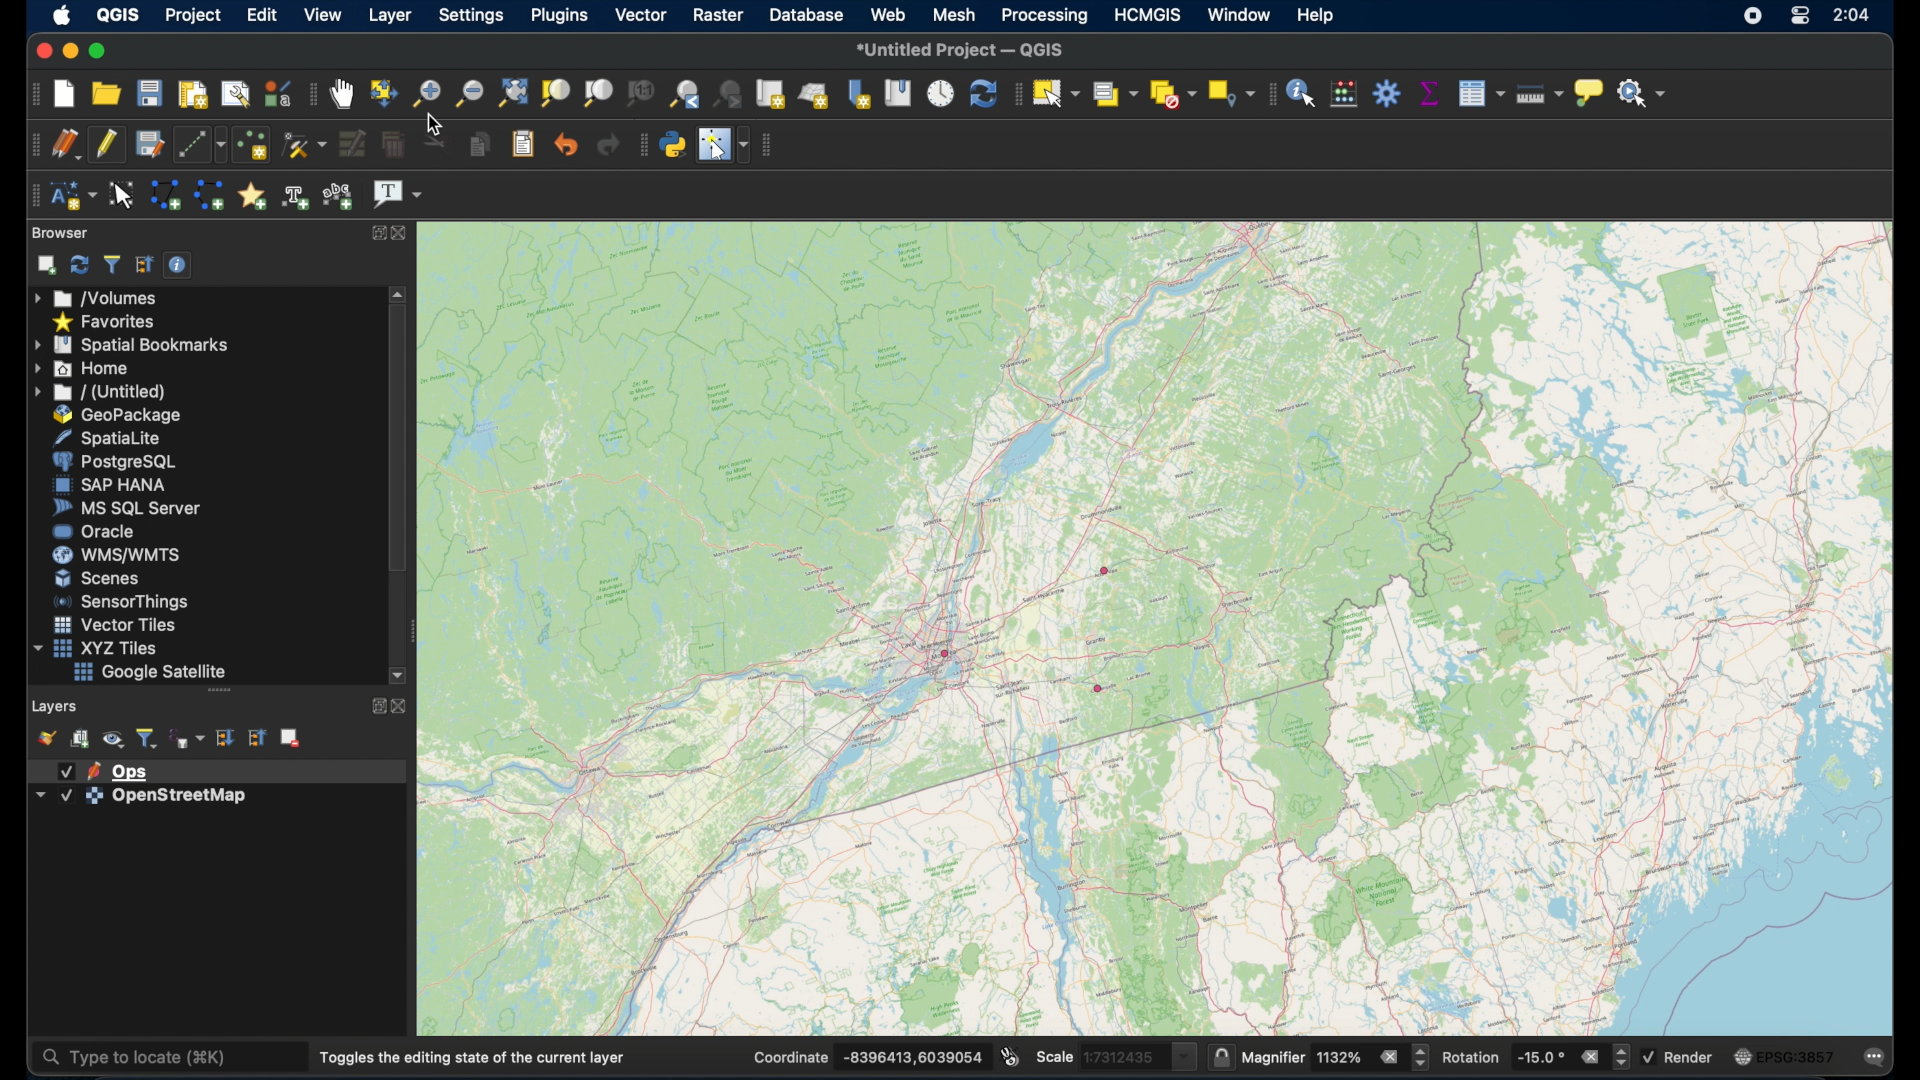 This screenshot has height=1080, width=1920. Describe the element at coordinates (1174, 93) in the screenshot. I see `deselect features from all layers` at that location.